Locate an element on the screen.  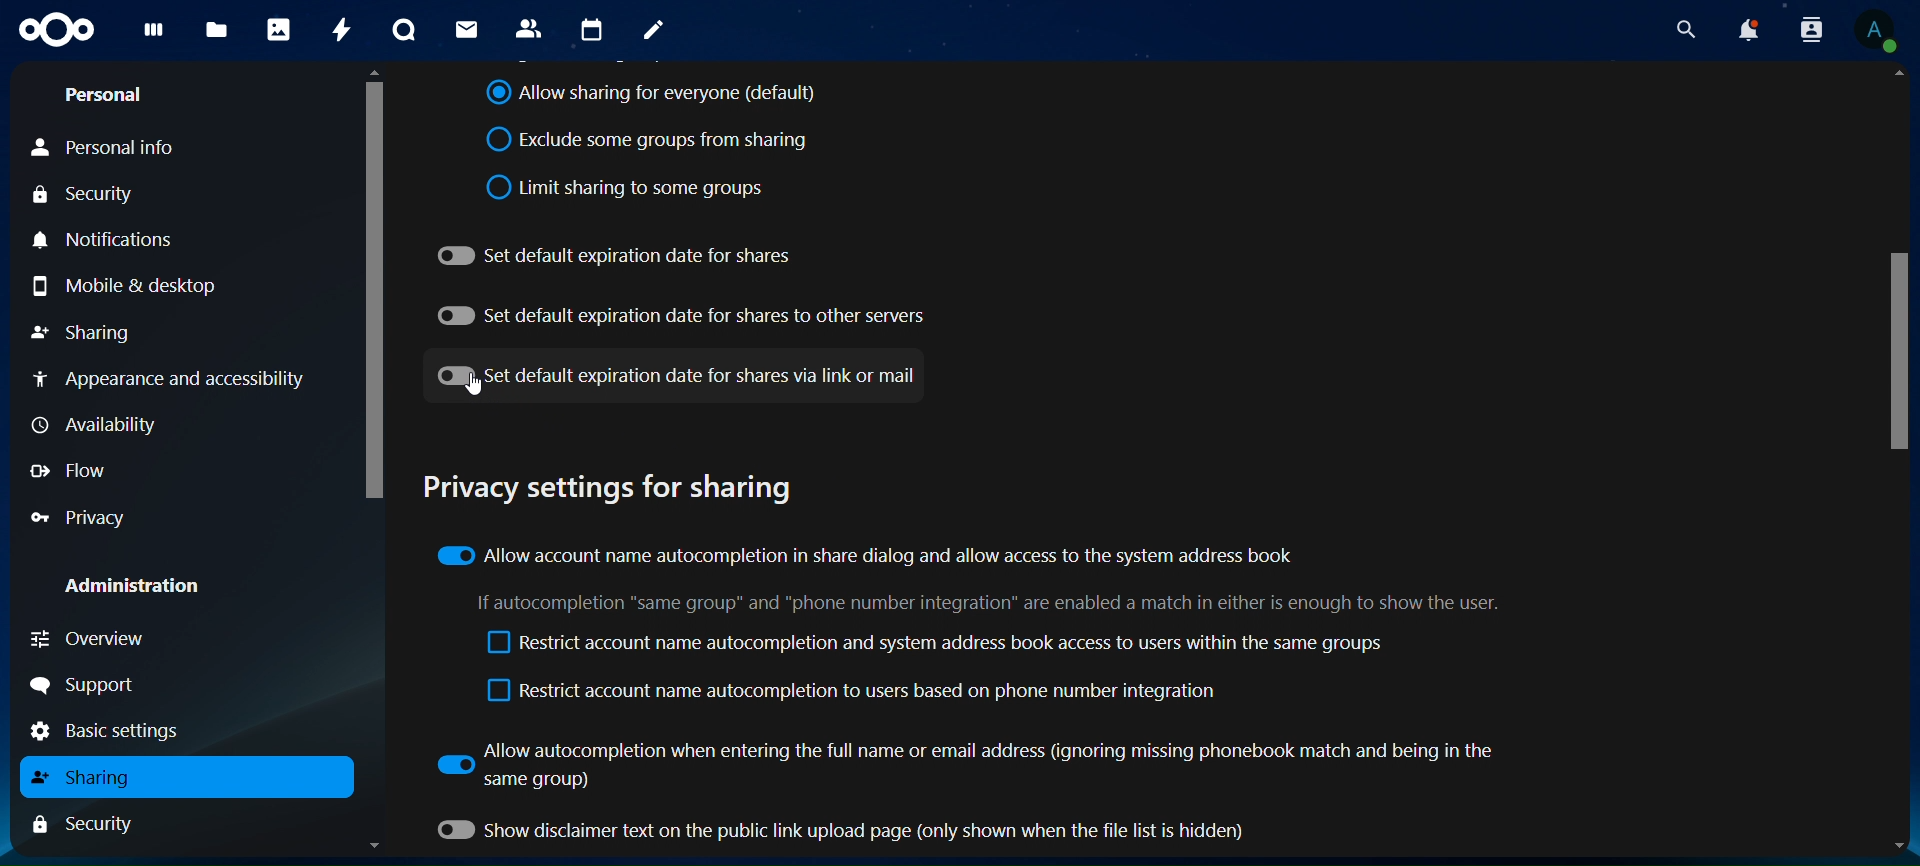
photos is located at coordinates (276, 28).